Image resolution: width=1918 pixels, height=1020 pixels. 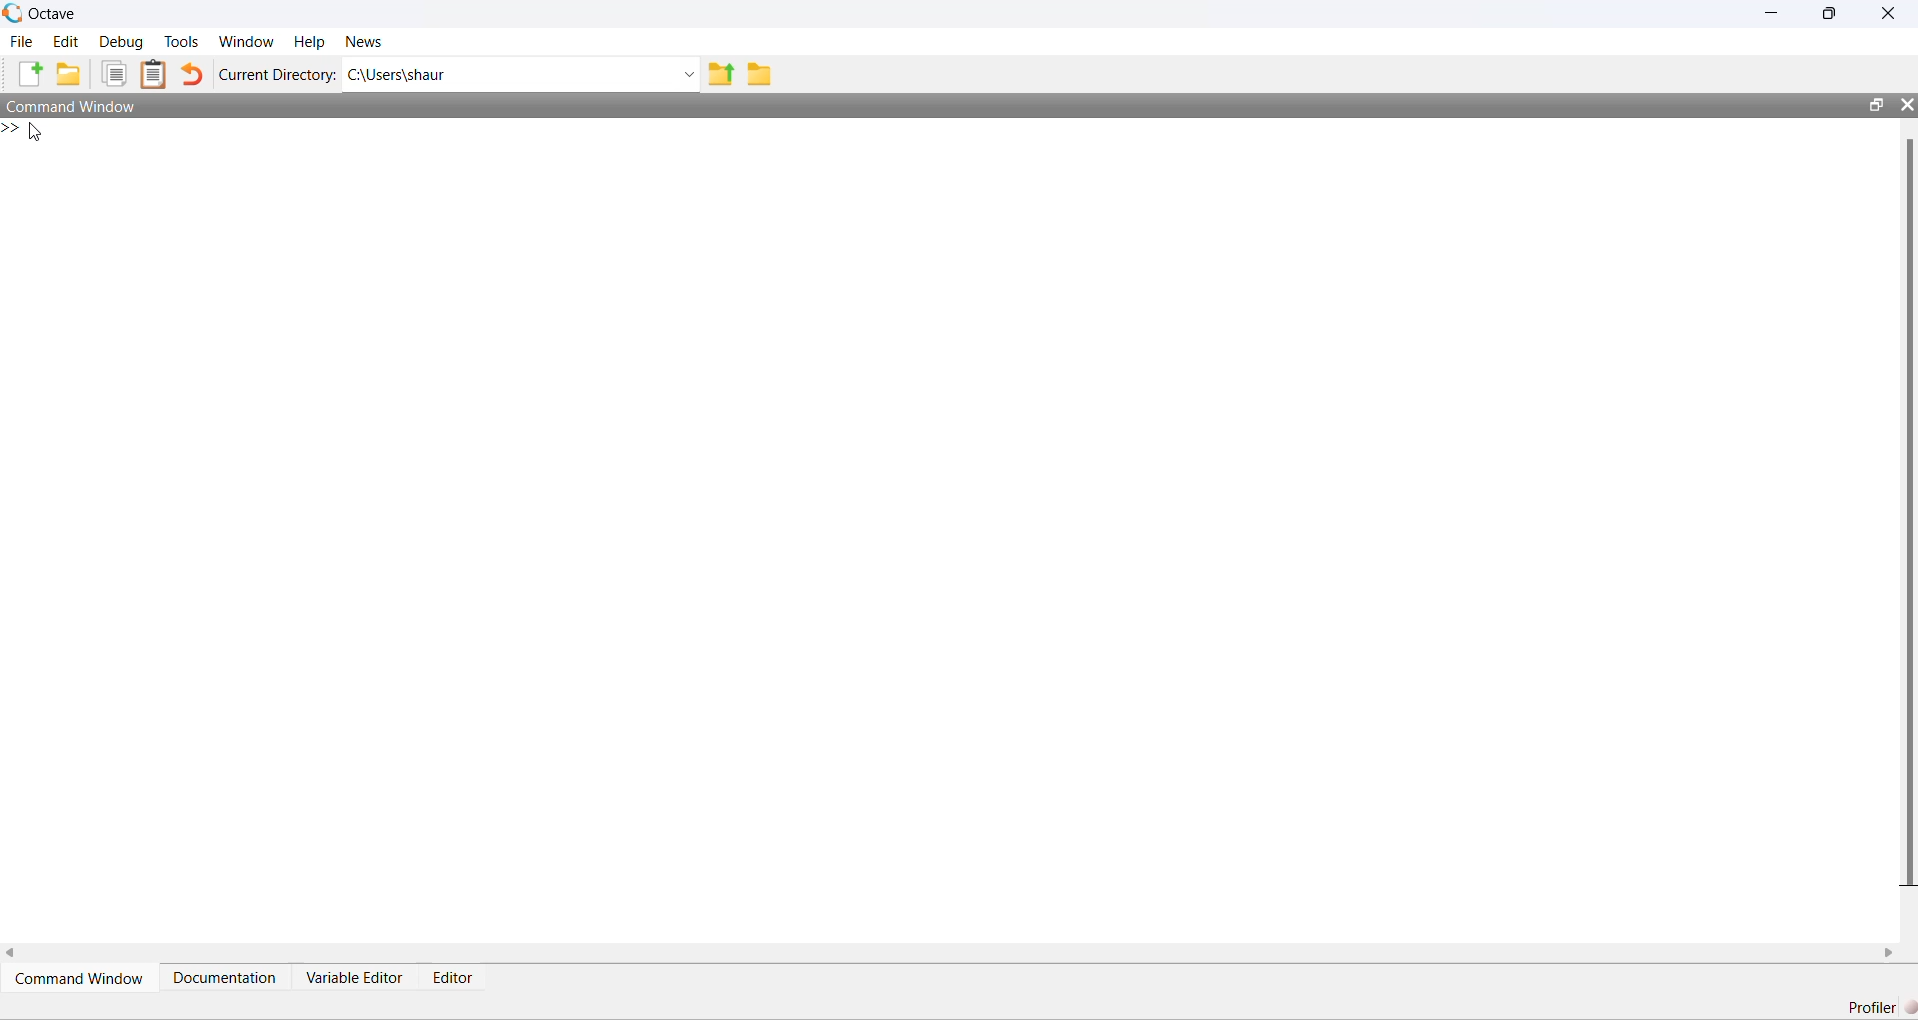 What do you see at coordinates (1890, 953) in the screenshot?
I see `scroll right` at bounding box center [1890, 953].